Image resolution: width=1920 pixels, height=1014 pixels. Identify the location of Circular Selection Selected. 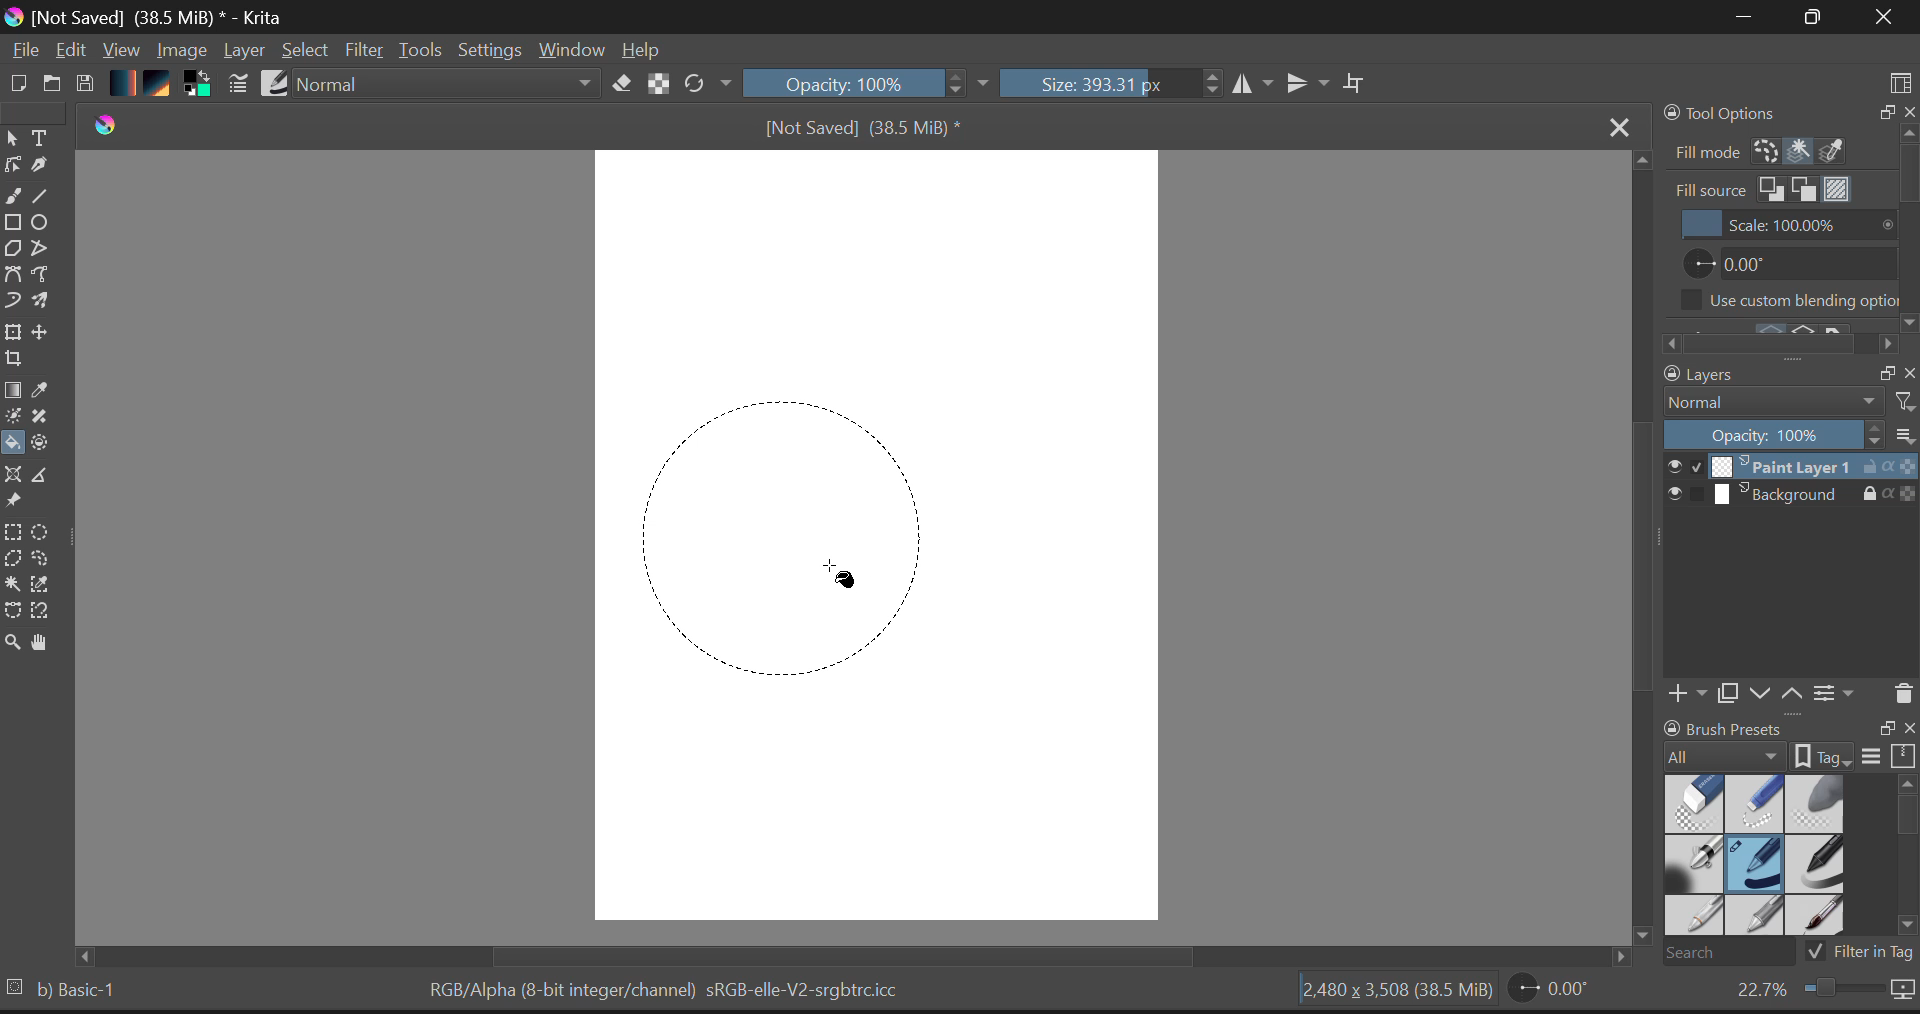
(43, 528).